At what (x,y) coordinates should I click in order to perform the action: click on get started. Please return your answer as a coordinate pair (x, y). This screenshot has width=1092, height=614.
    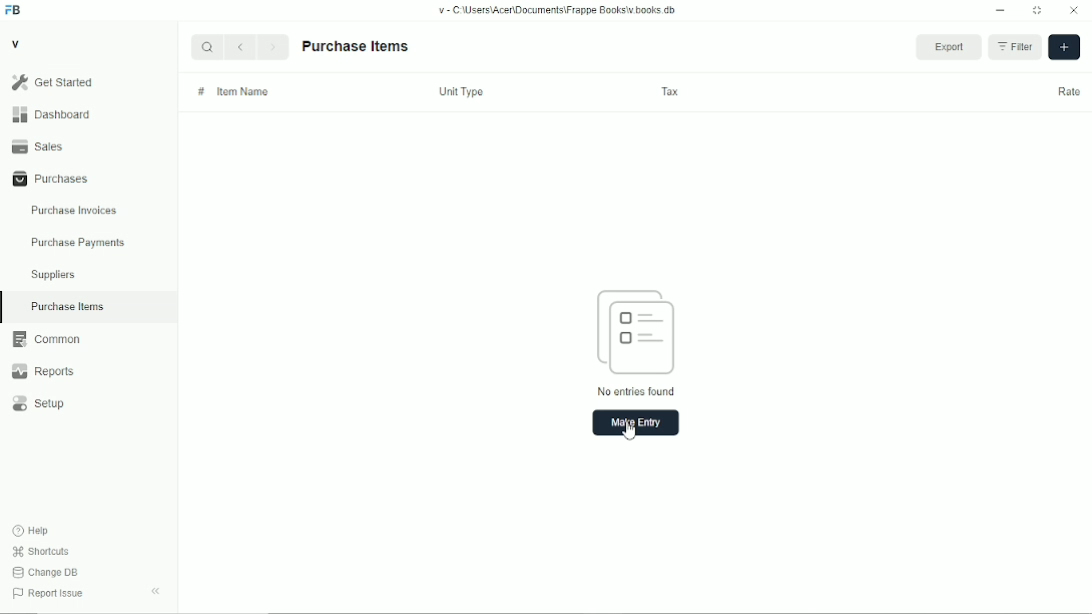
    Looking at the image, I should click on (53, 82).